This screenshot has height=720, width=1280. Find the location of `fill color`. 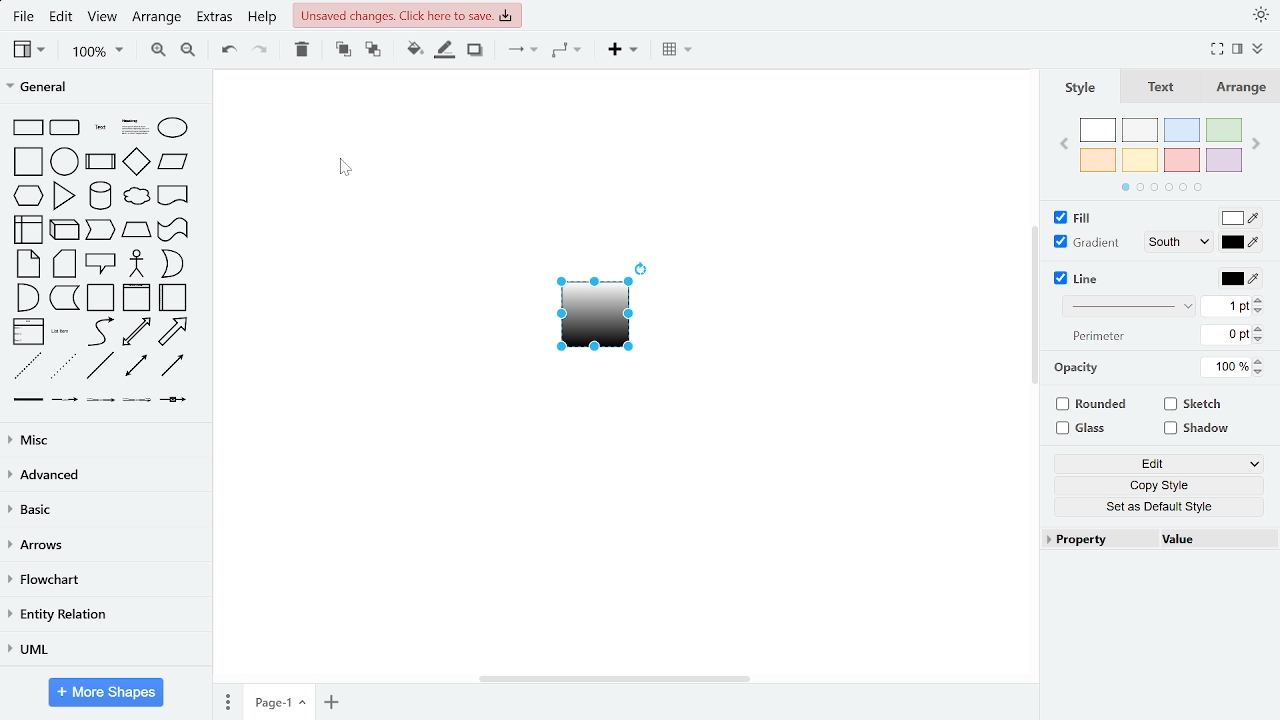

fill color is located at coordinates (1242, 218).